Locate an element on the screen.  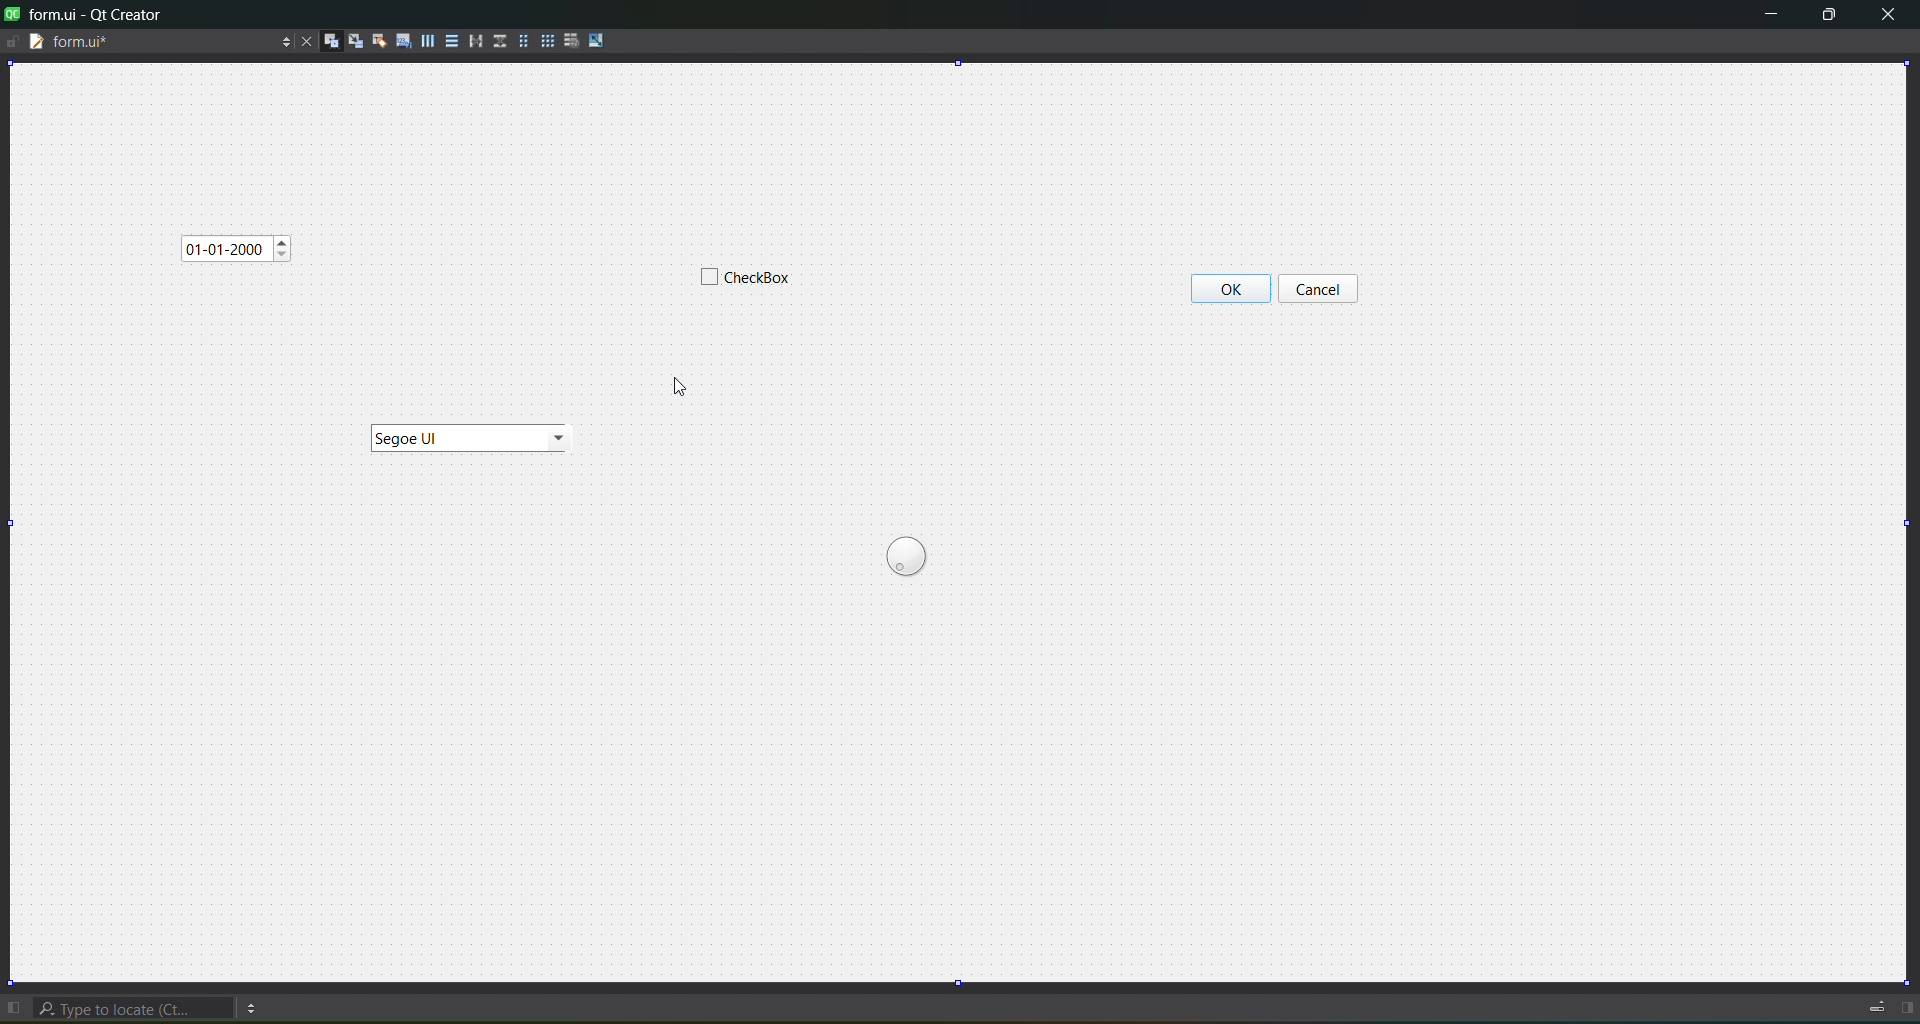
Layout Vertically is located at coordinates (450, 39).